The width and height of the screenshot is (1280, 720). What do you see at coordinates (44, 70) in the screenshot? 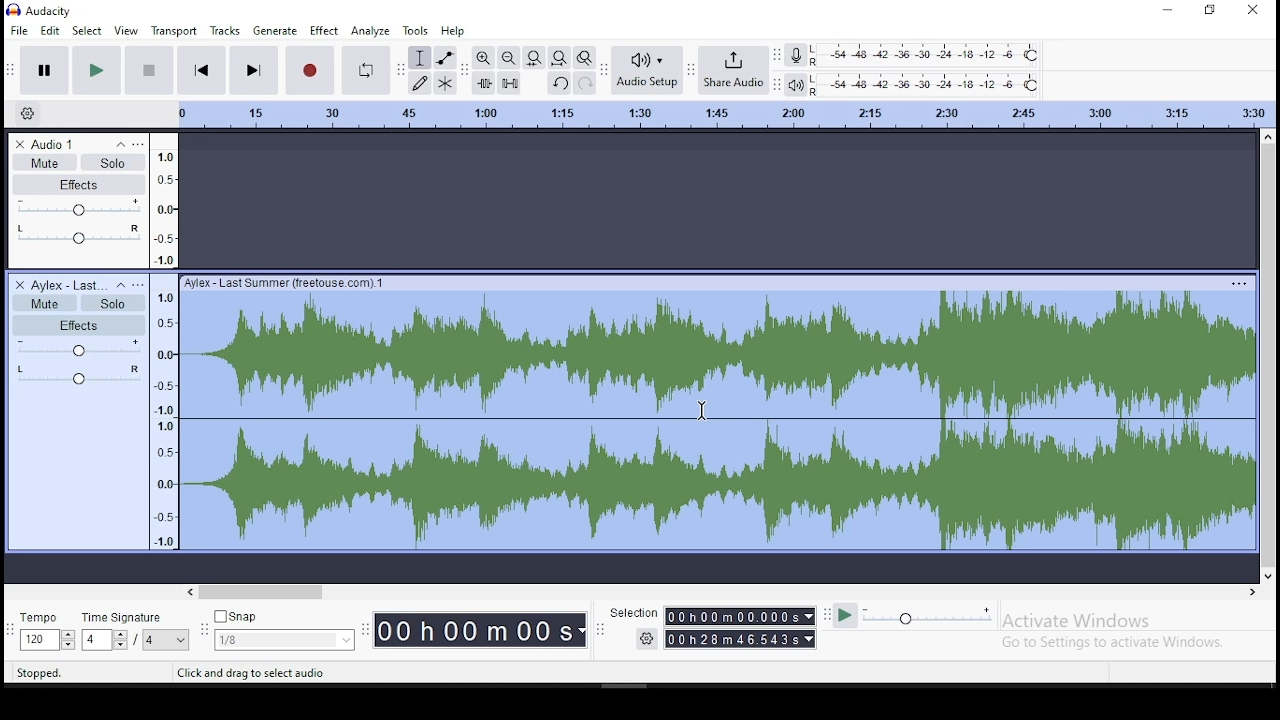
I see `pause` at bounding box center [44, 70].